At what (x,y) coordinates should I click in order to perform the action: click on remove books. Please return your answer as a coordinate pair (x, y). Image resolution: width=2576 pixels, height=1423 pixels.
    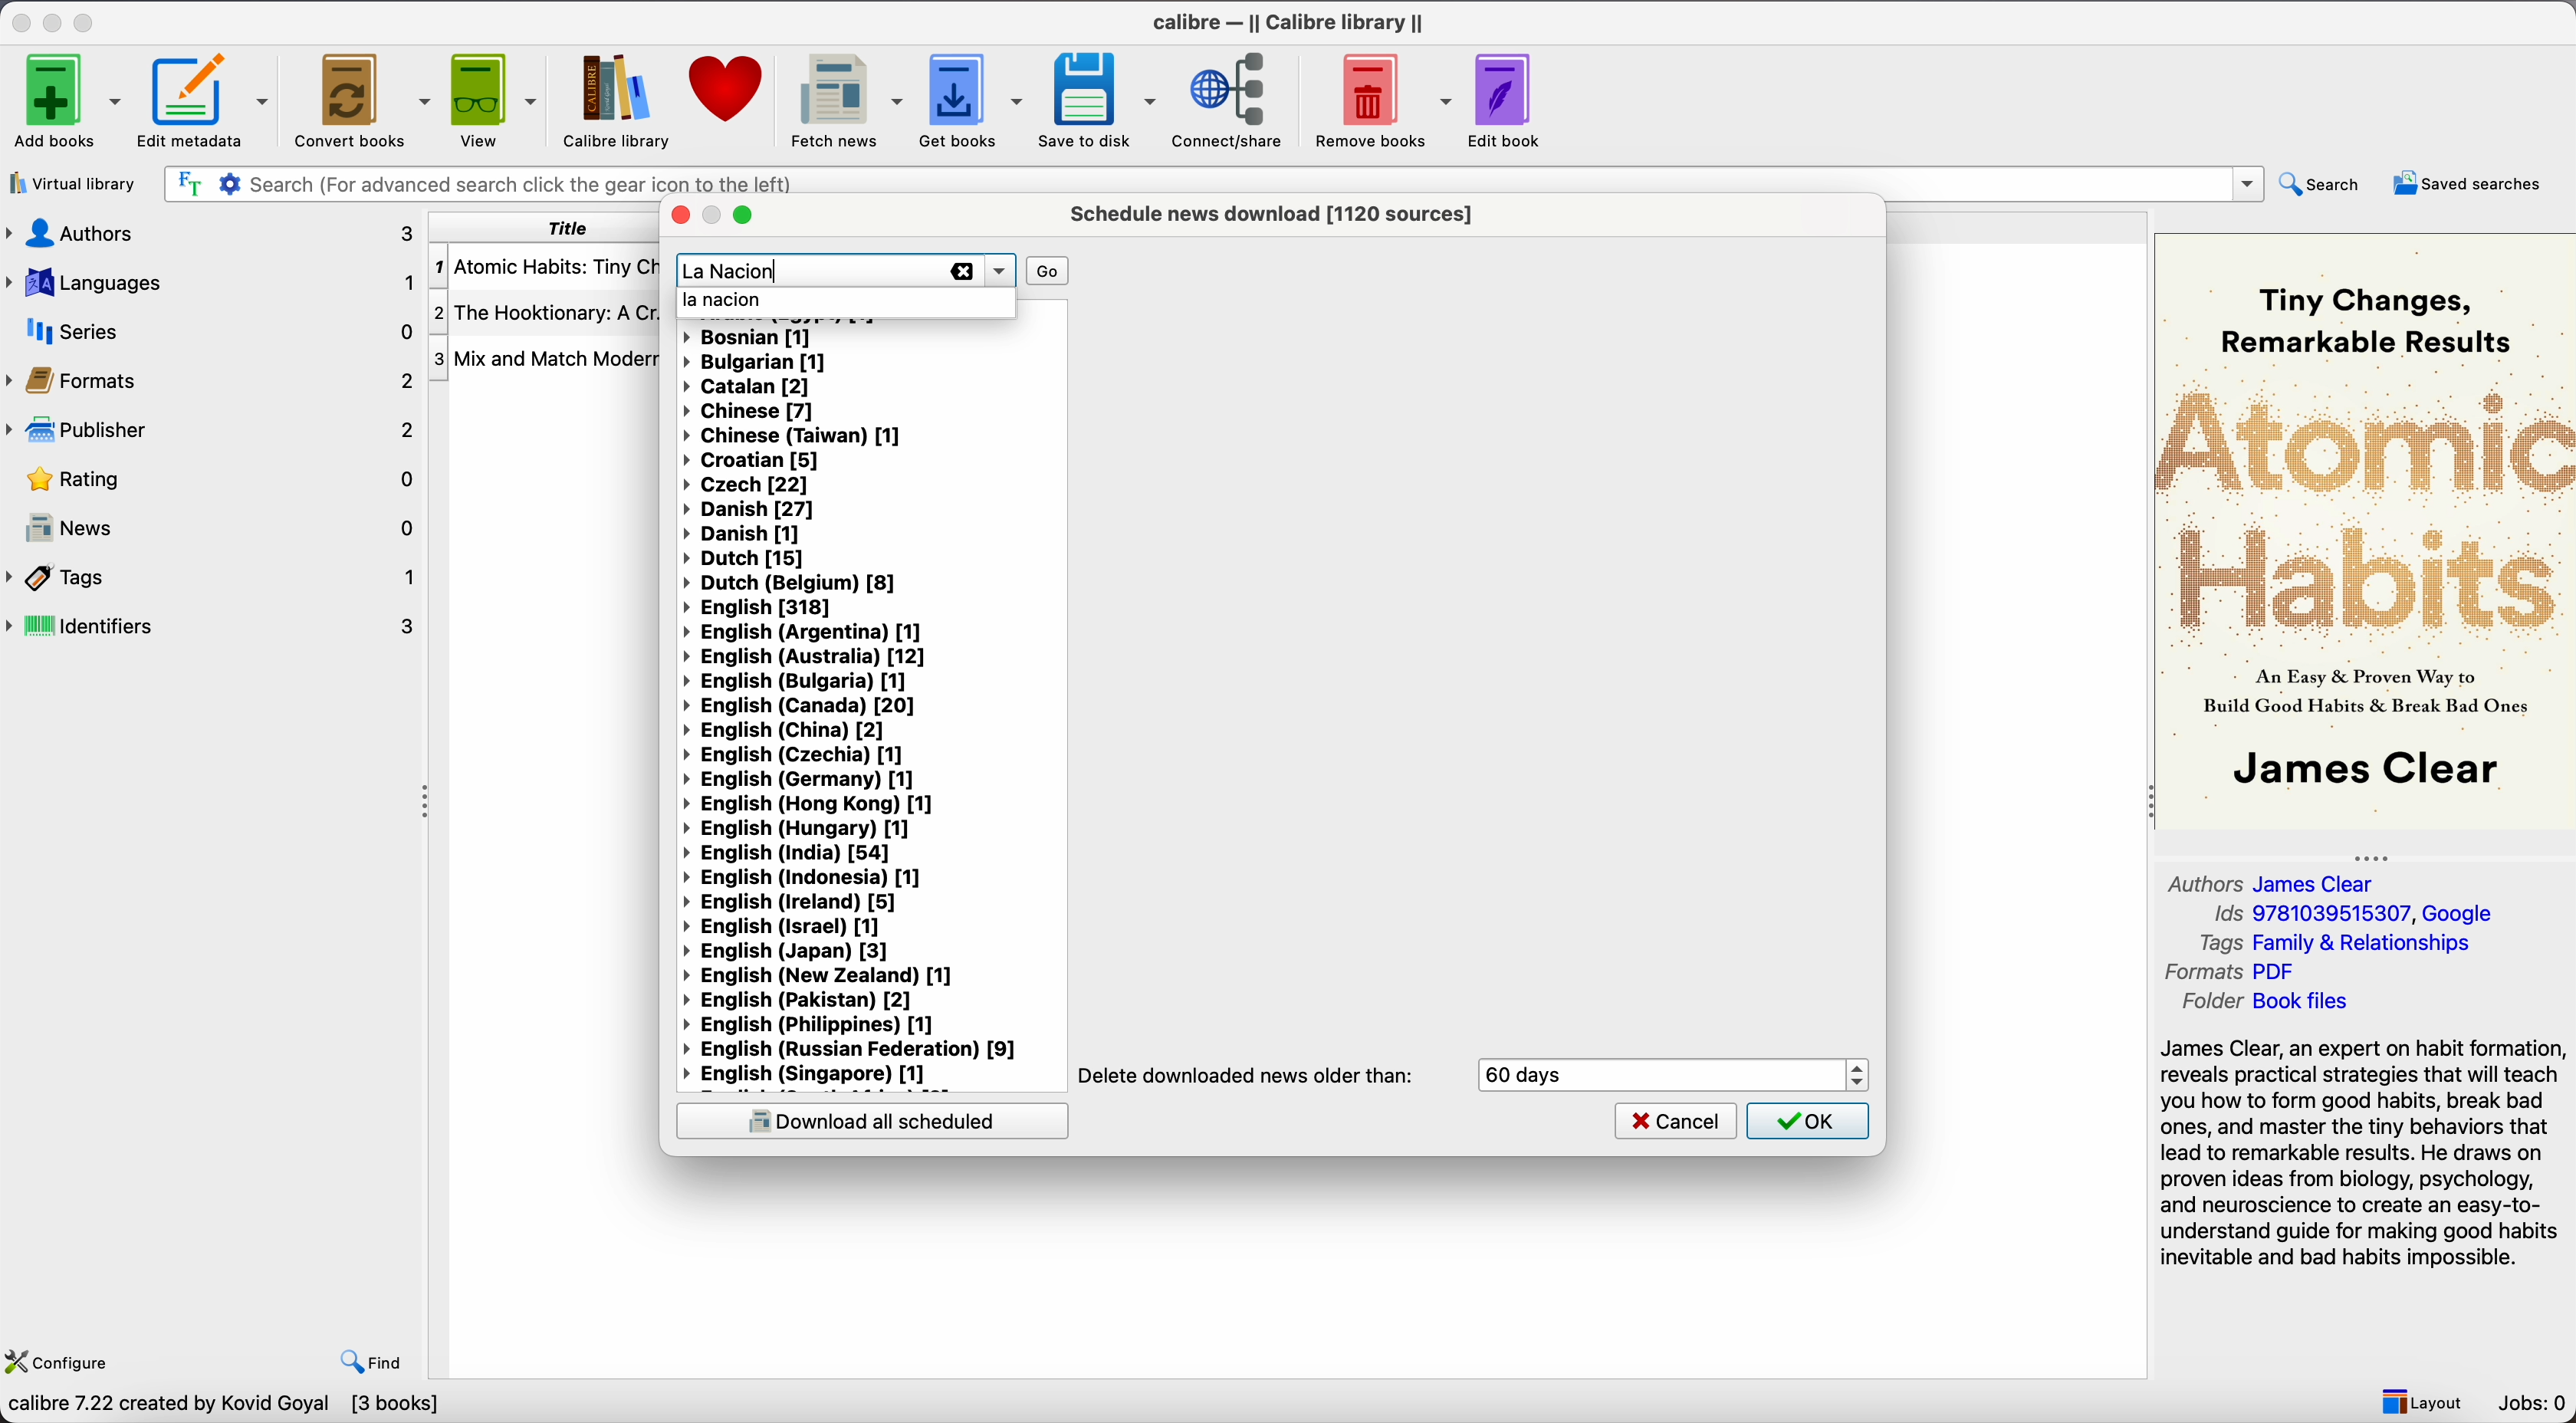
    Looking at the image, I should click on (1381, 99).